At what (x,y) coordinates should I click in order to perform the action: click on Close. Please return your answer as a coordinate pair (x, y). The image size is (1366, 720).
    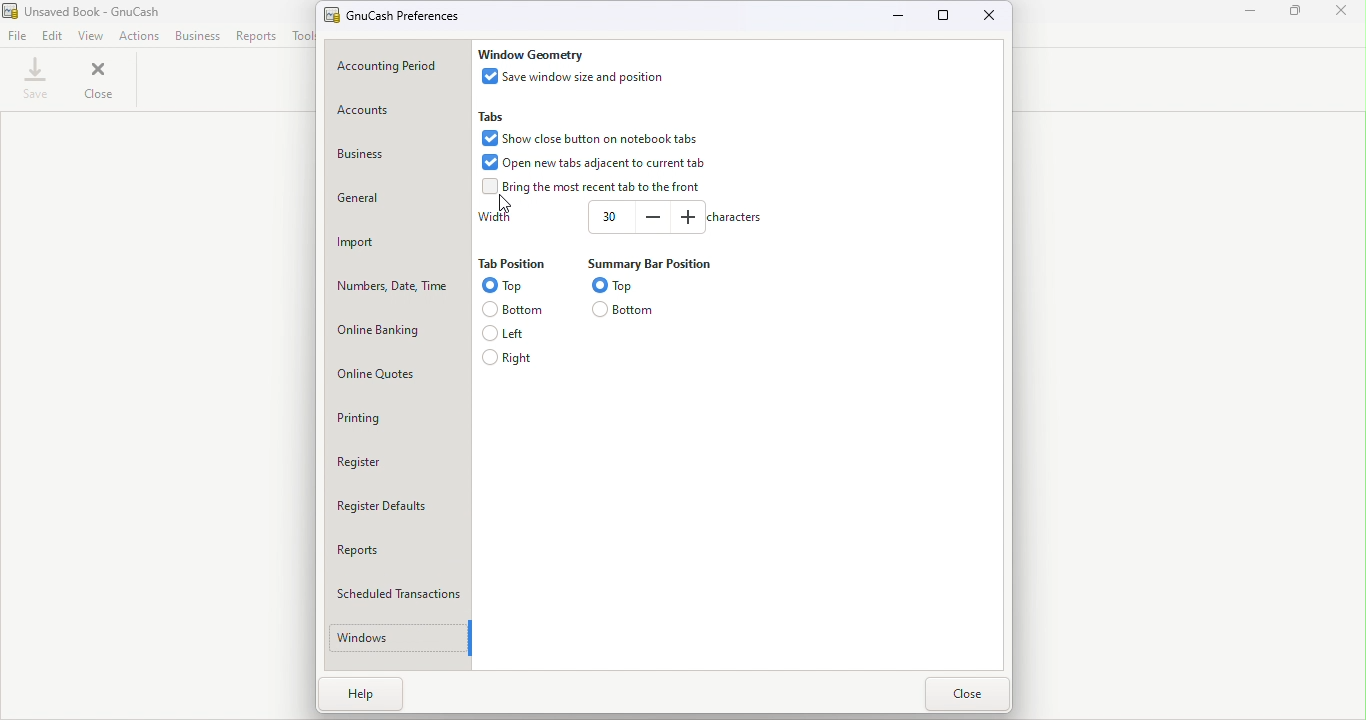
    Looking at the image, I should click on (965, 695).